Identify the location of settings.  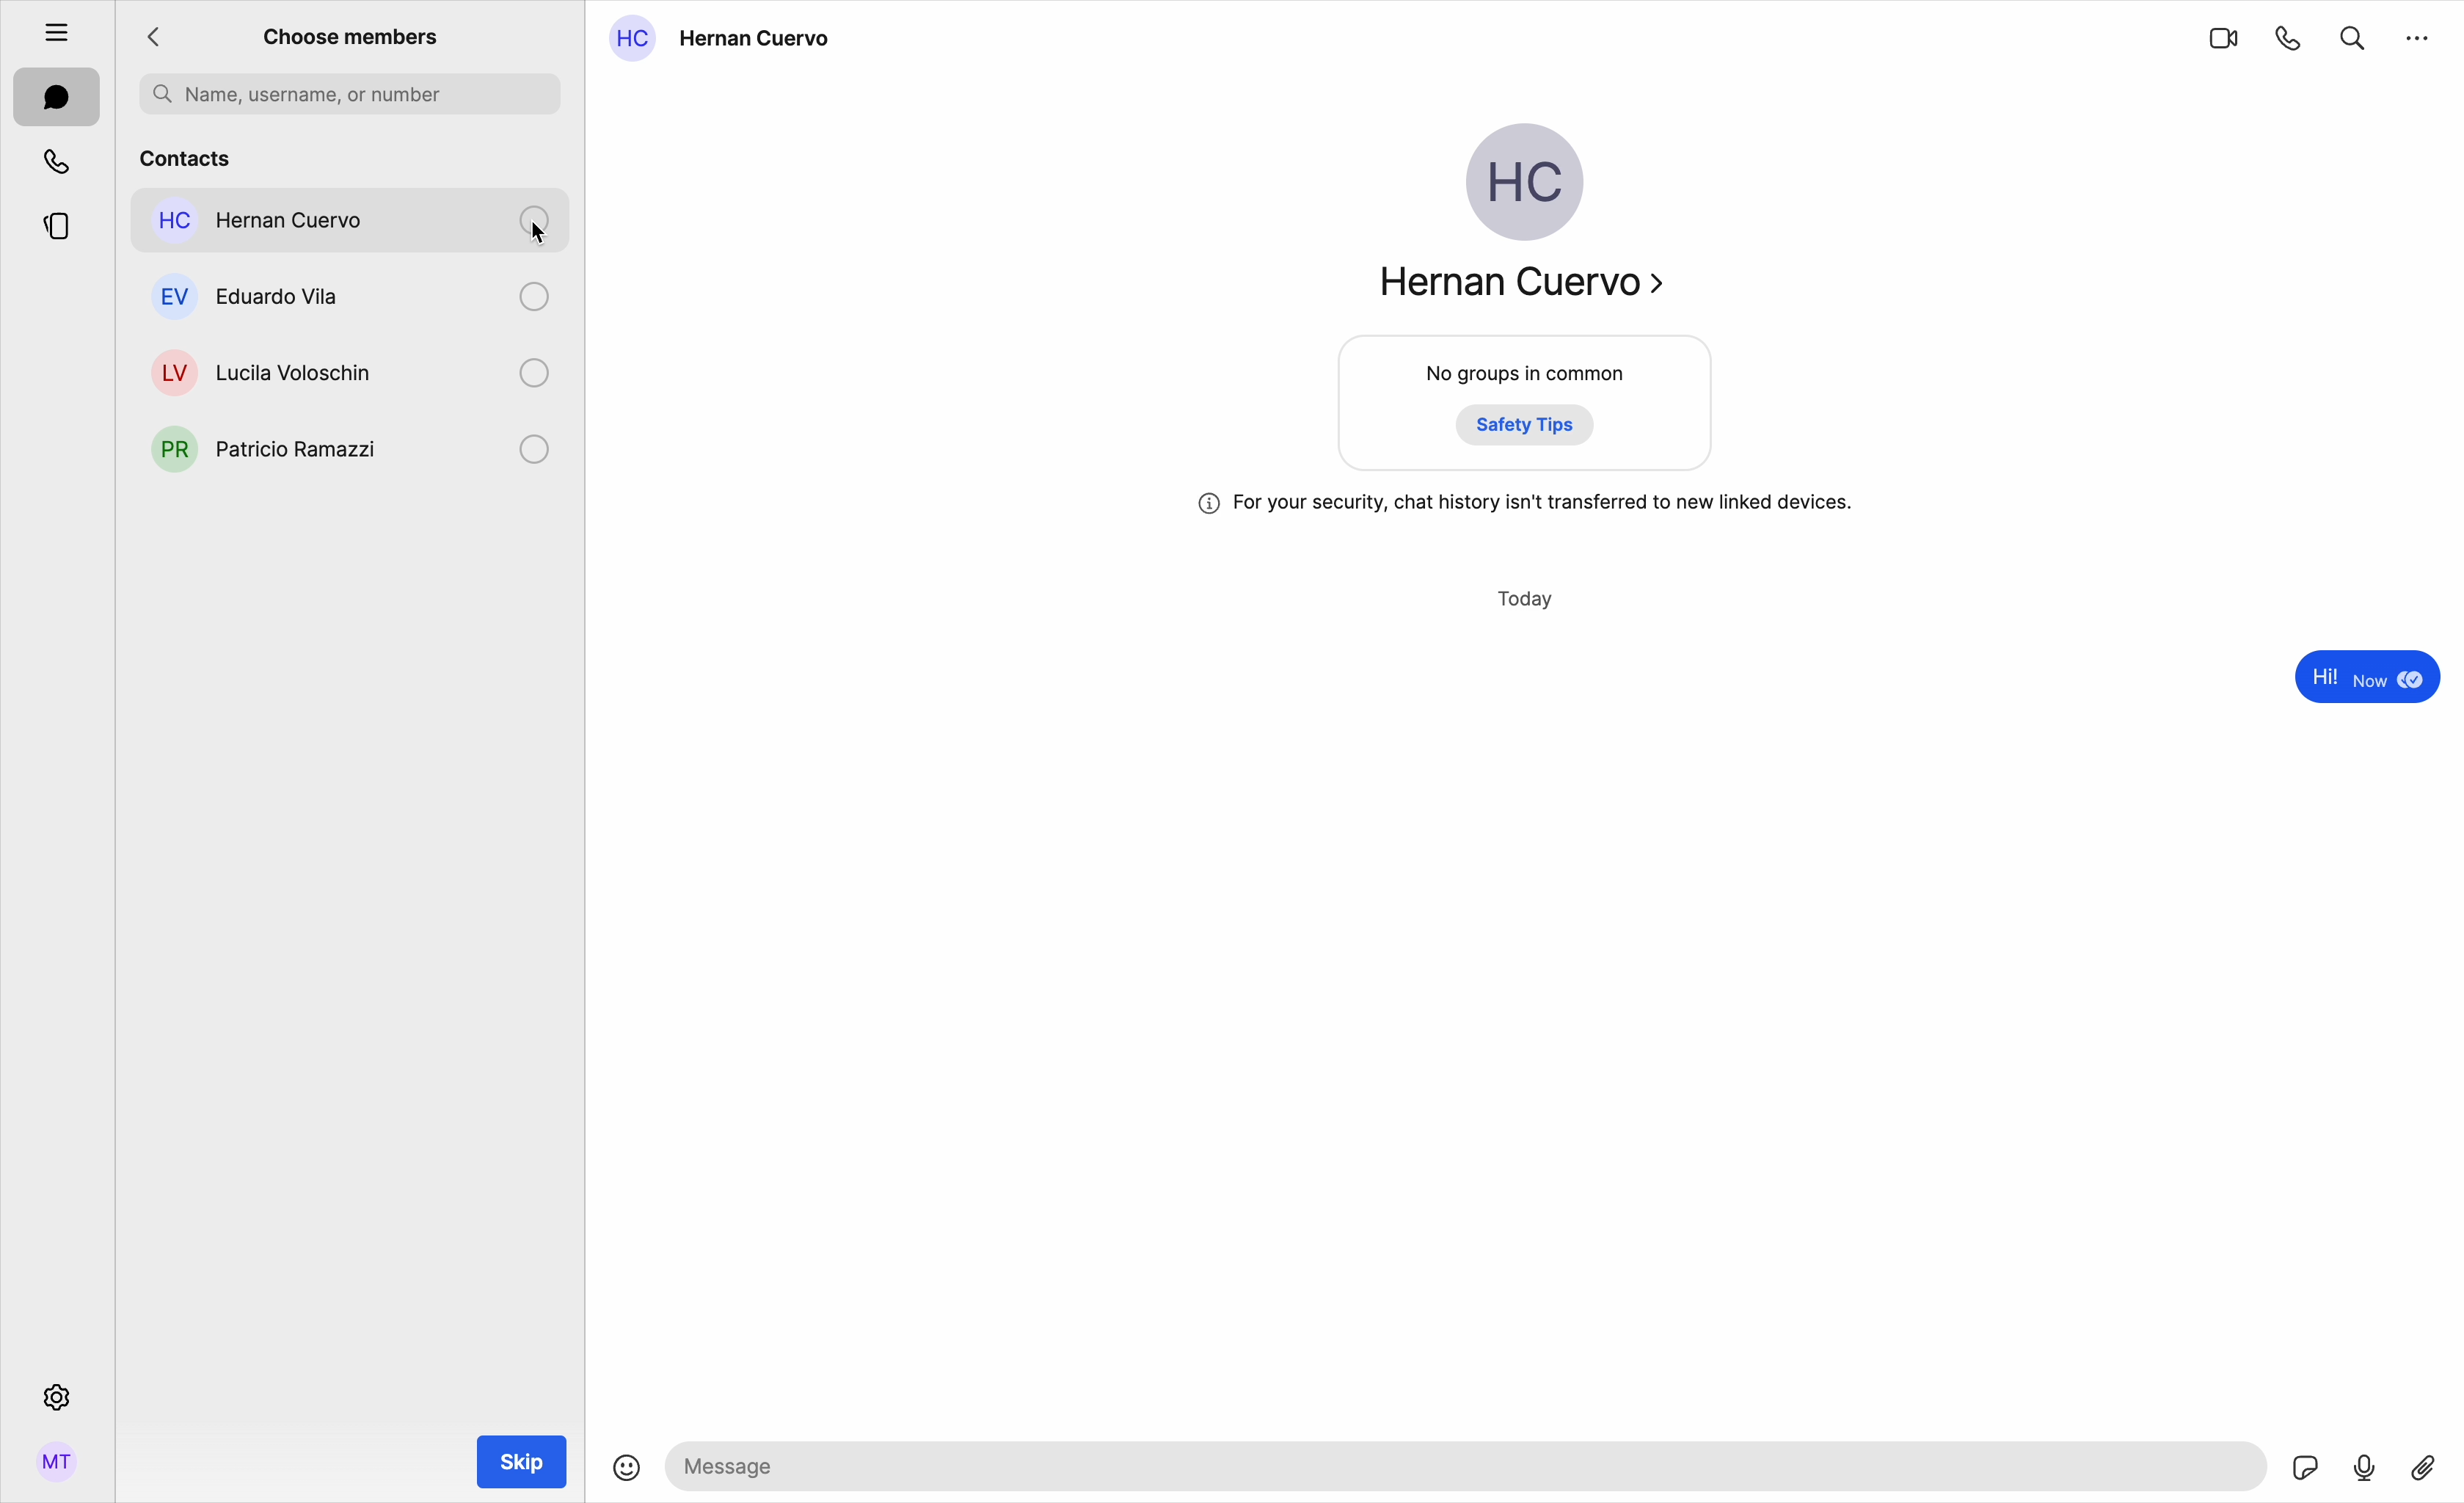
(54, 1396).